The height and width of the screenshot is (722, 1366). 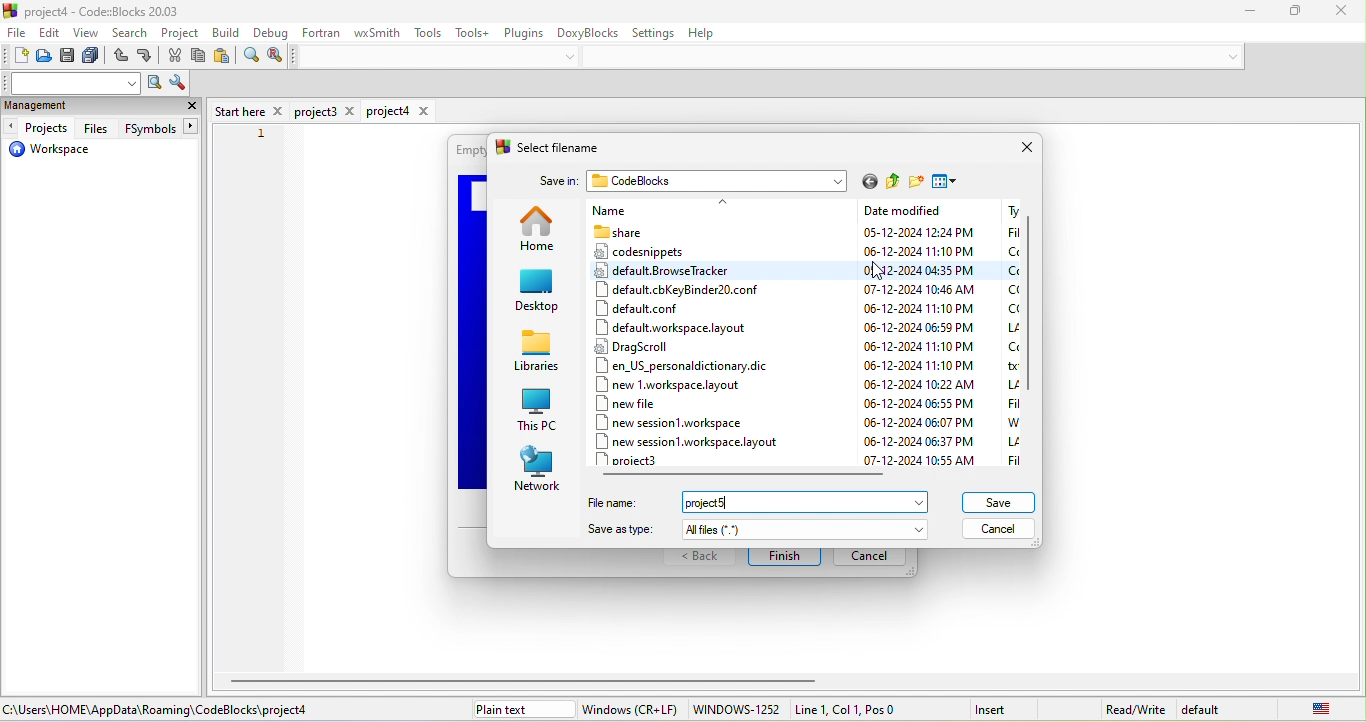 What do you see at coordinates (45, 58) in the screenshot?
I see `open` at bounding box center [45, 58].